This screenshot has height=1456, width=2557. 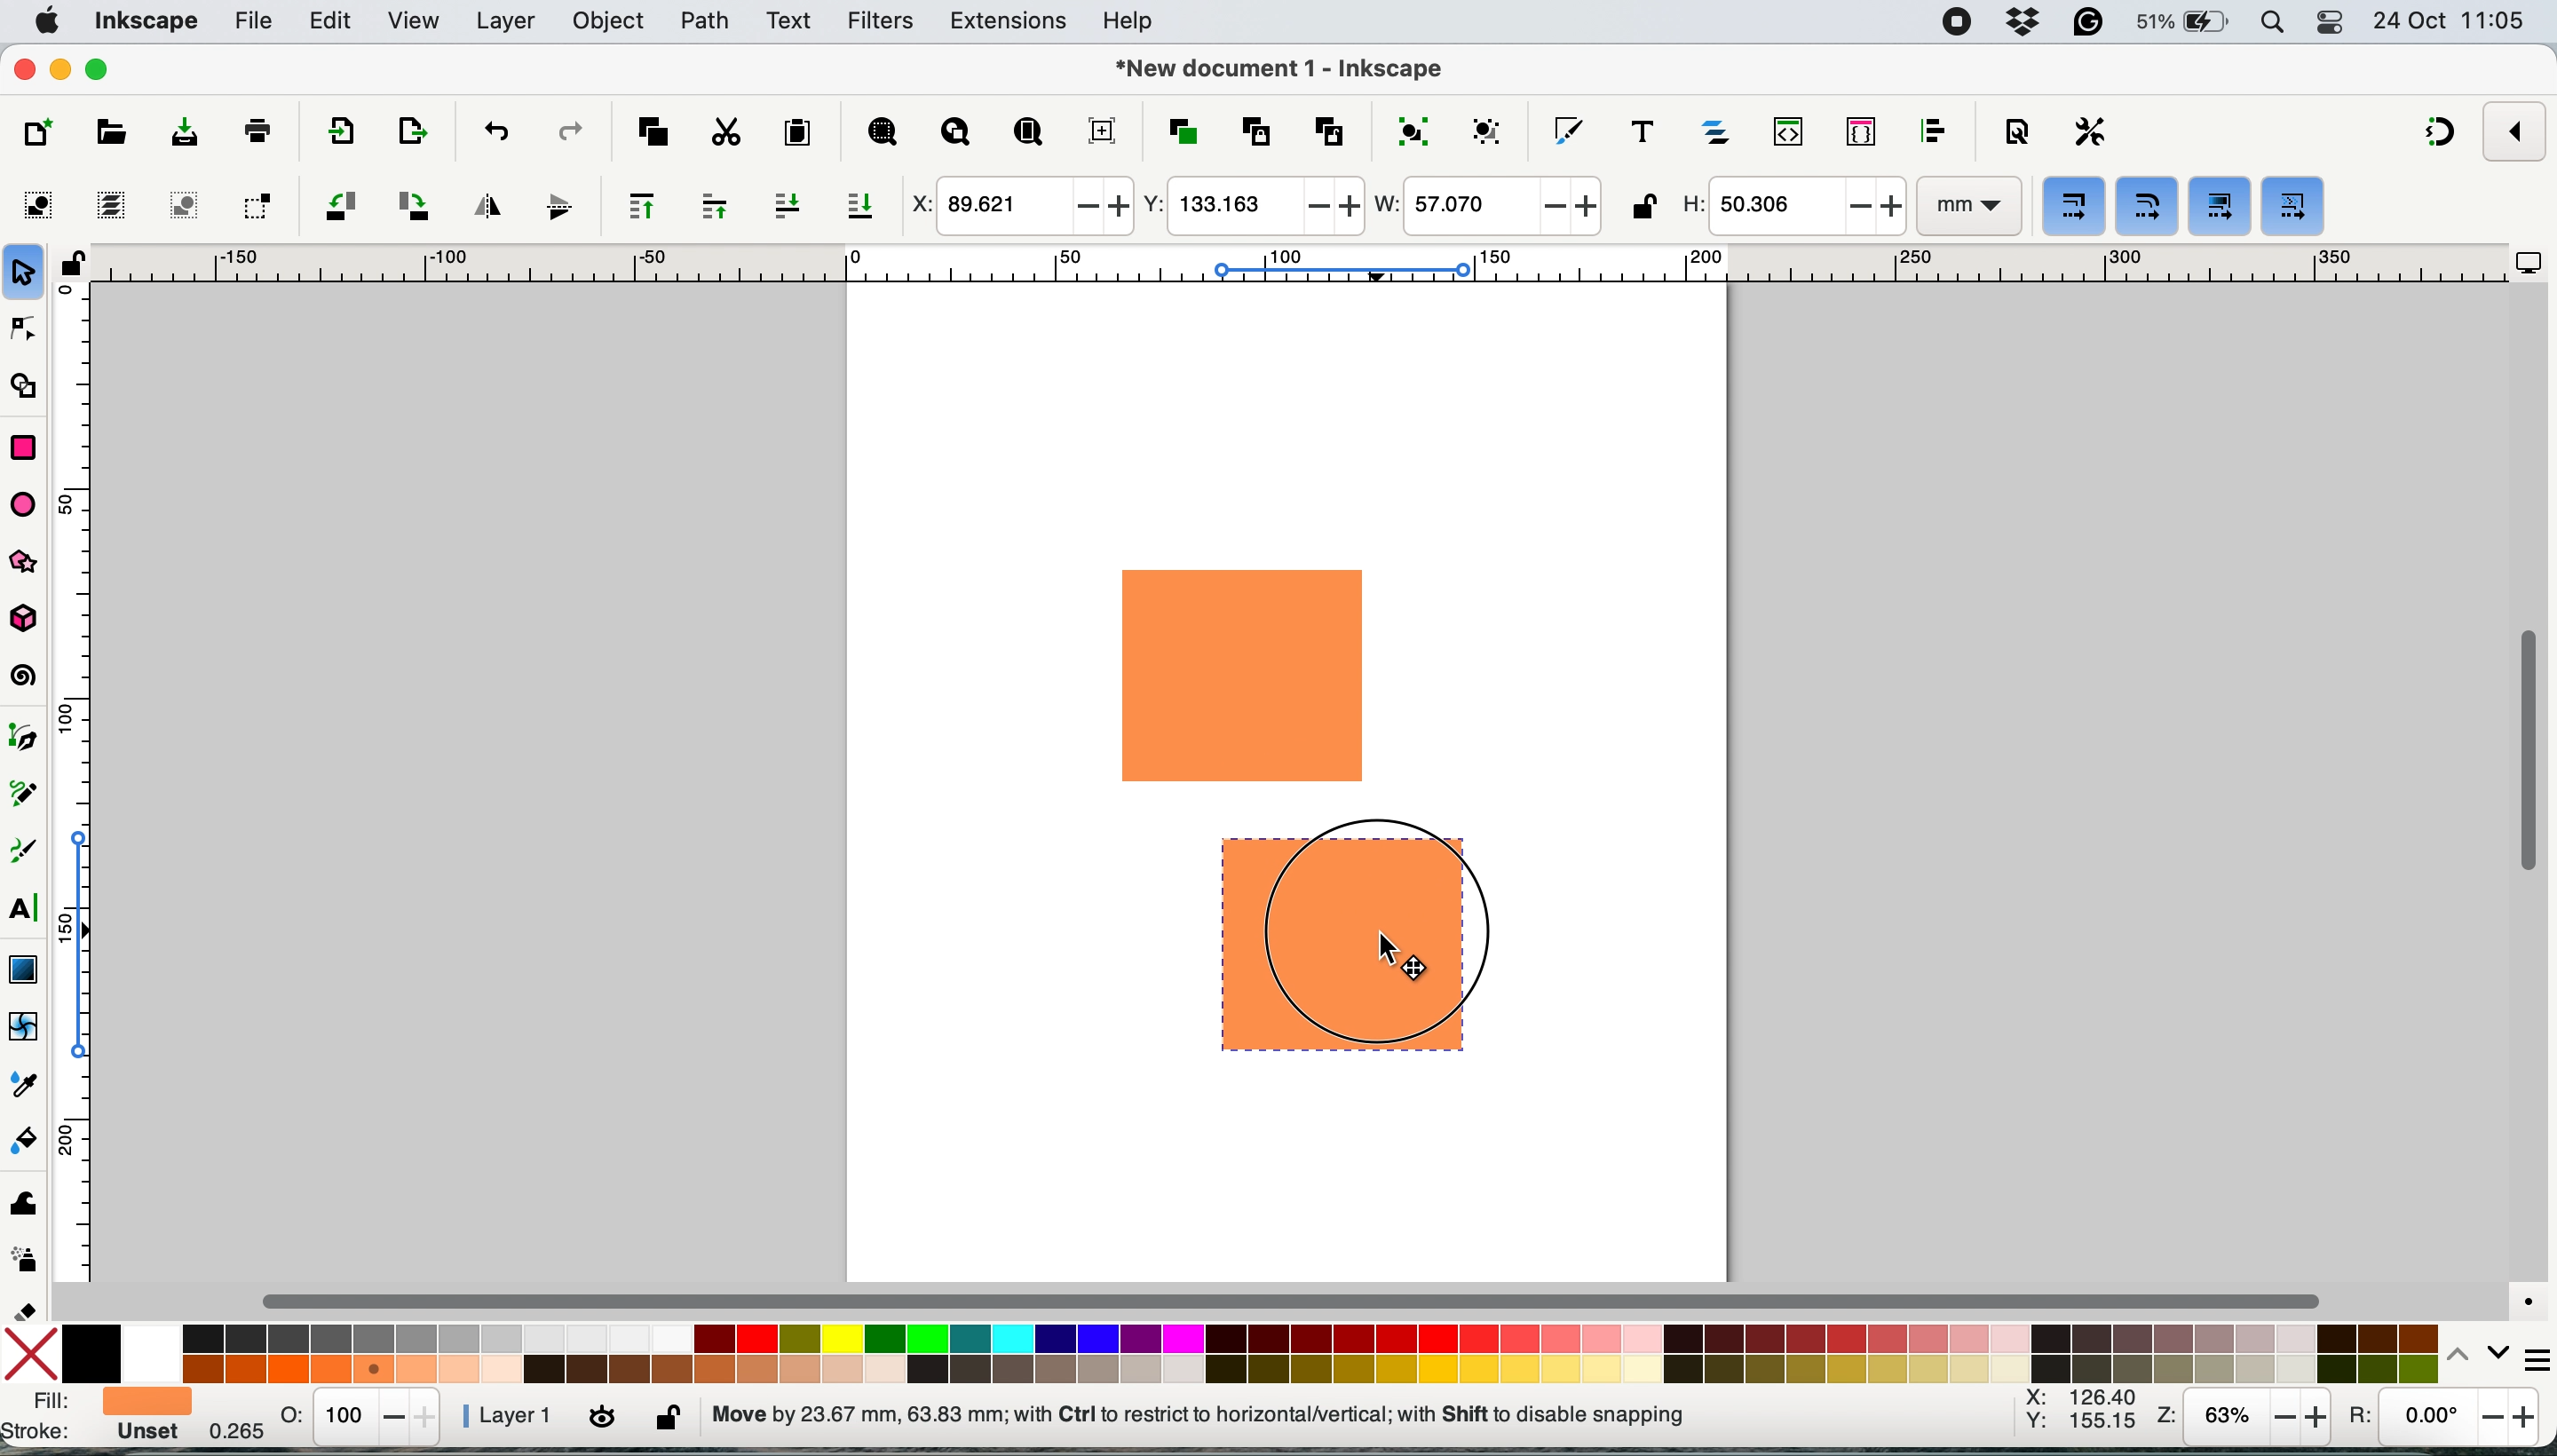 What do you see at coordinates (1790, 206) in the screenshot?
I see `height` at bounding box center [1790, 206].